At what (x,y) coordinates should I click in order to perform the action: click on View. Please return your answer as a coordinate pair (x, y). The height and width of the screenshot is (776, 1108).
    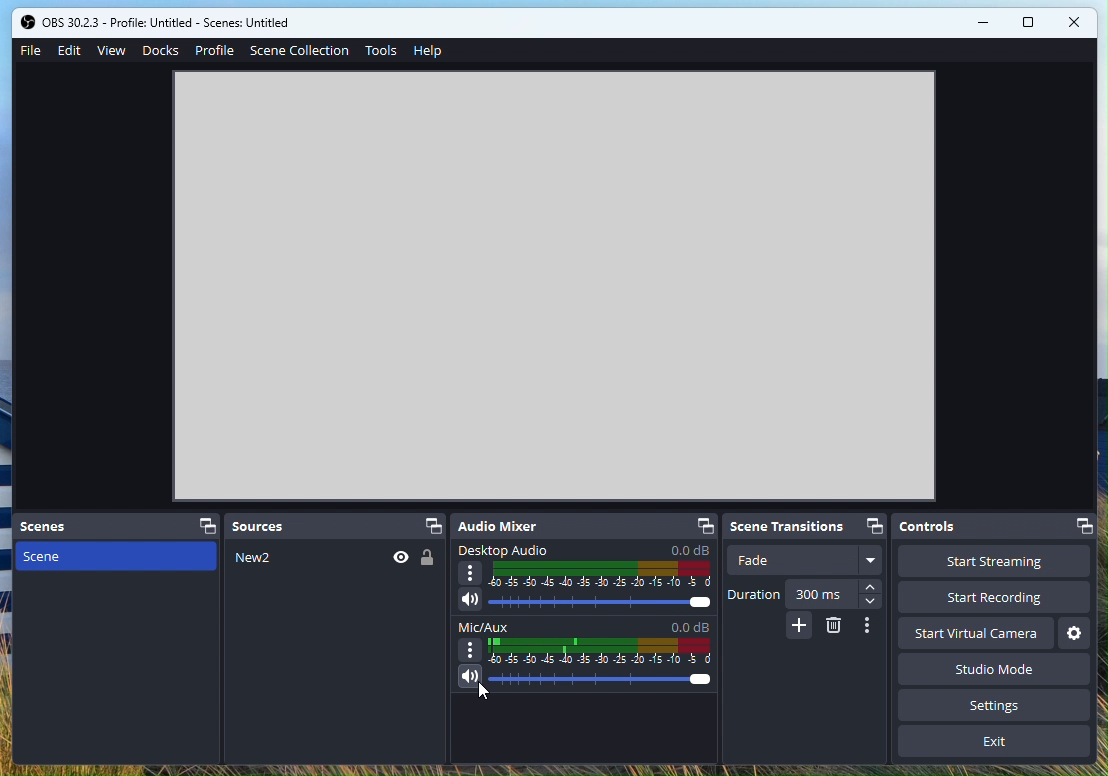
    Looking at the image, I should click on (113, 50).